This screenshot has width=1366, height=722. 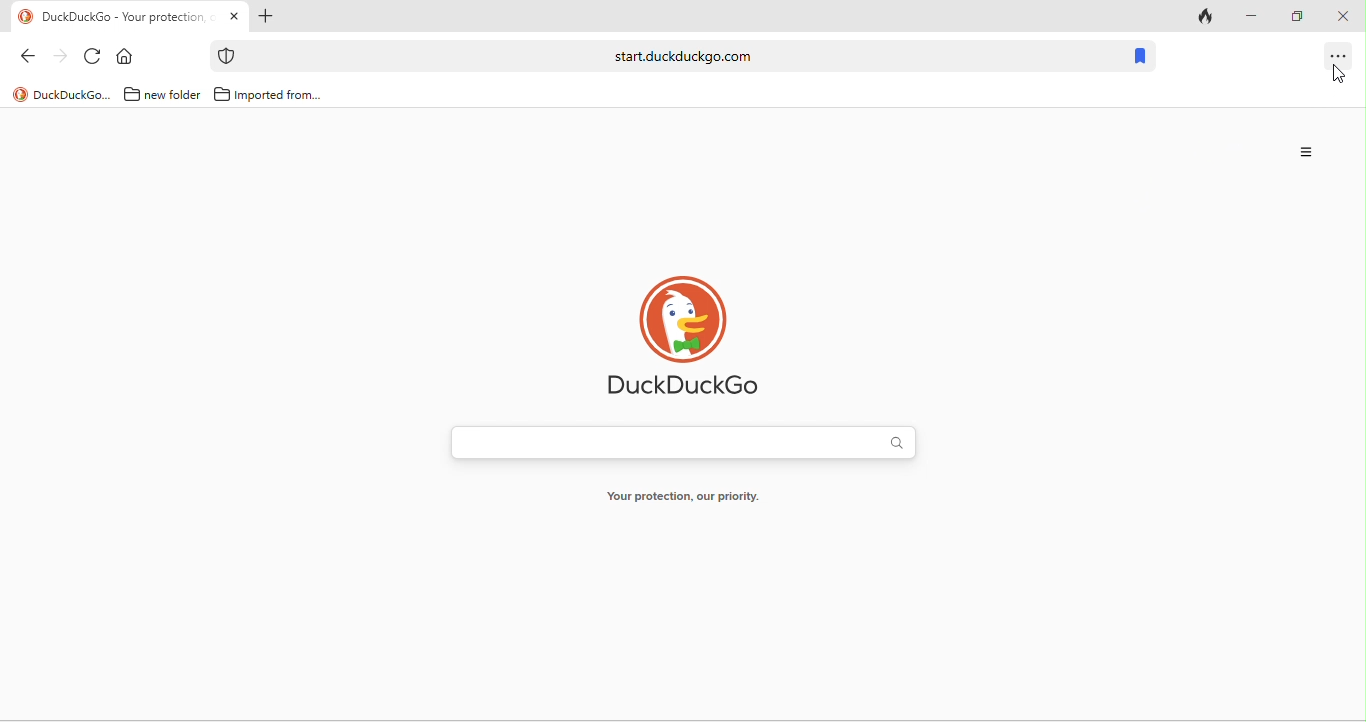 What do you see at coordinates (127, 58) in the screenshot?
I see `home` at bounding box center [127, 58].